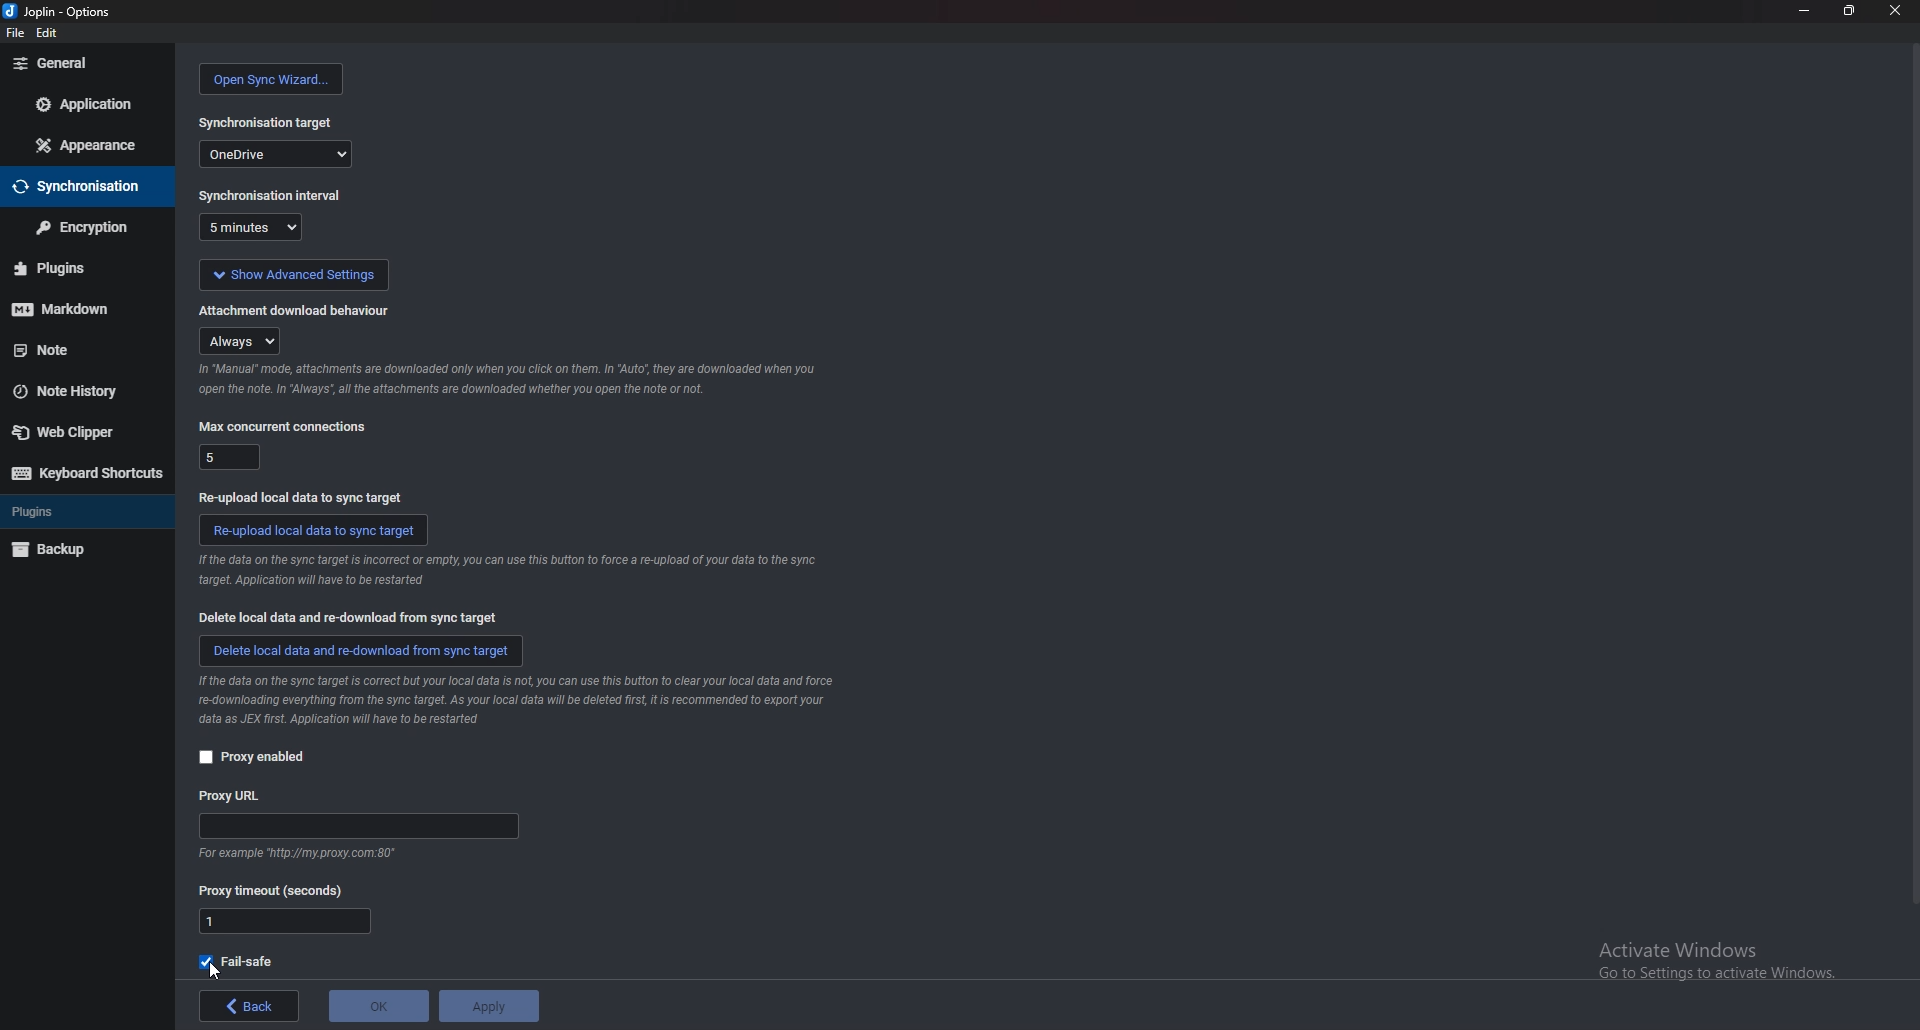 This screenshot has height=1030, width=1920. What do you see at coordinates (73, 512) in the screenshot?
I see `plugins` at bounding box center [73, 512].